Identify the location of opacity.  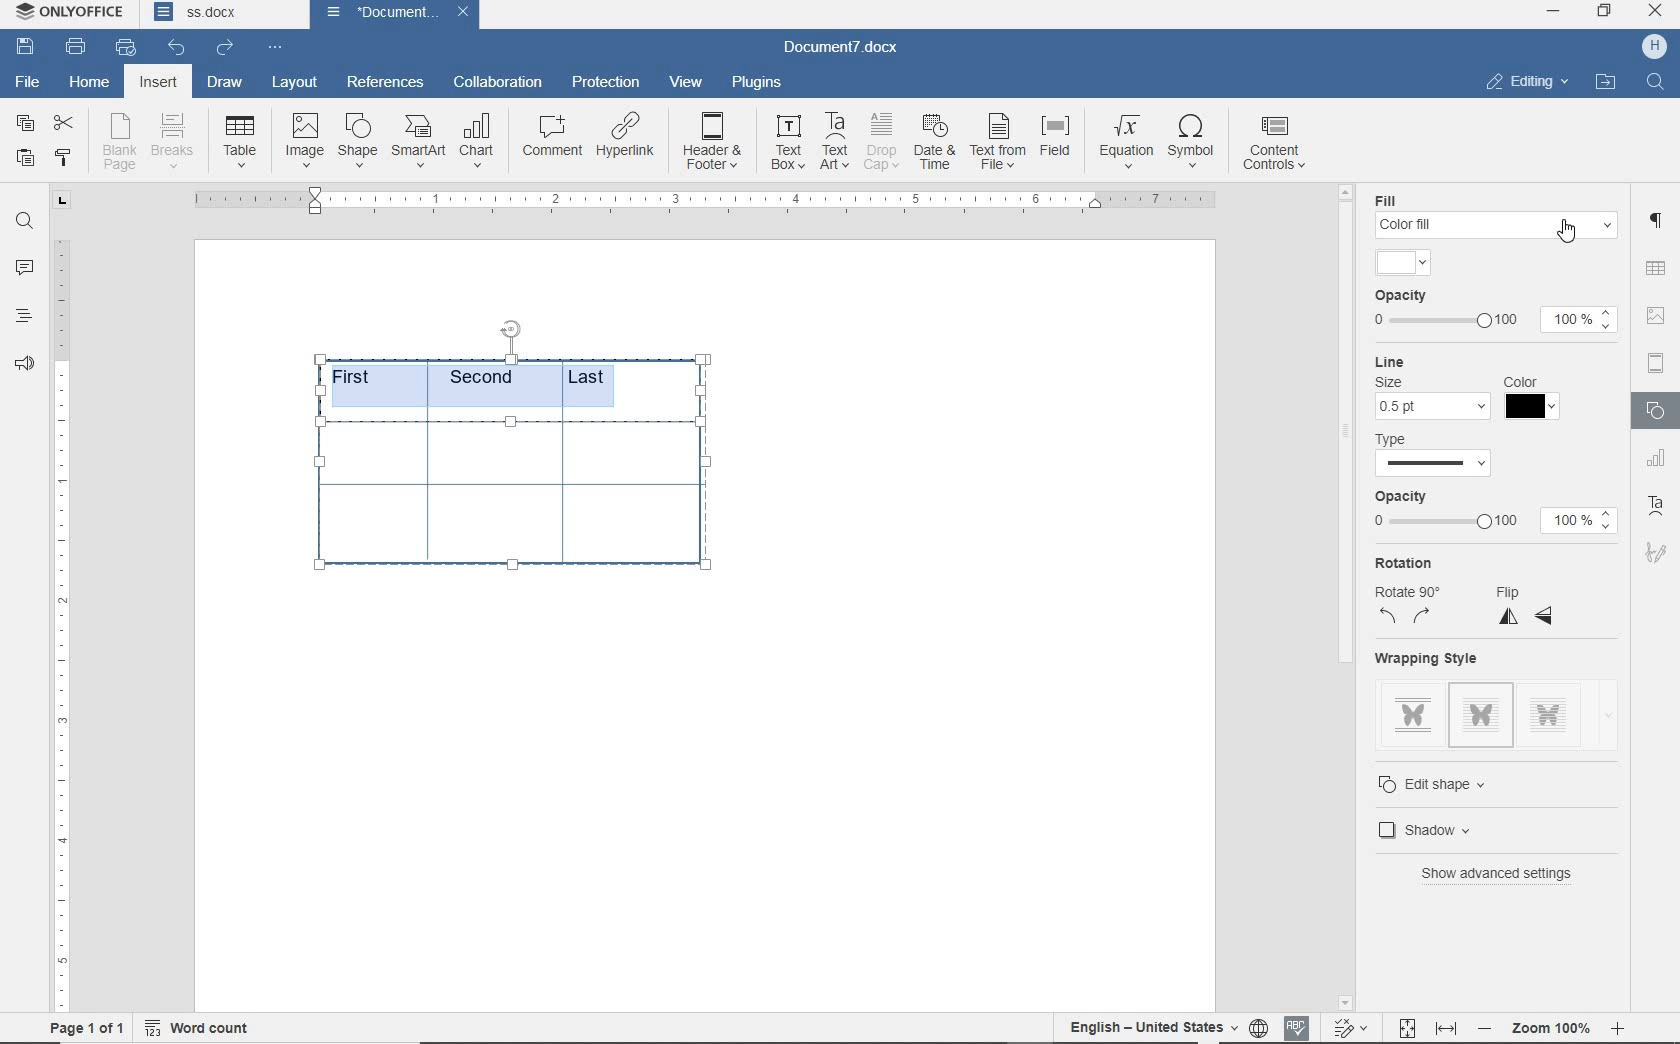
(1405, 495).